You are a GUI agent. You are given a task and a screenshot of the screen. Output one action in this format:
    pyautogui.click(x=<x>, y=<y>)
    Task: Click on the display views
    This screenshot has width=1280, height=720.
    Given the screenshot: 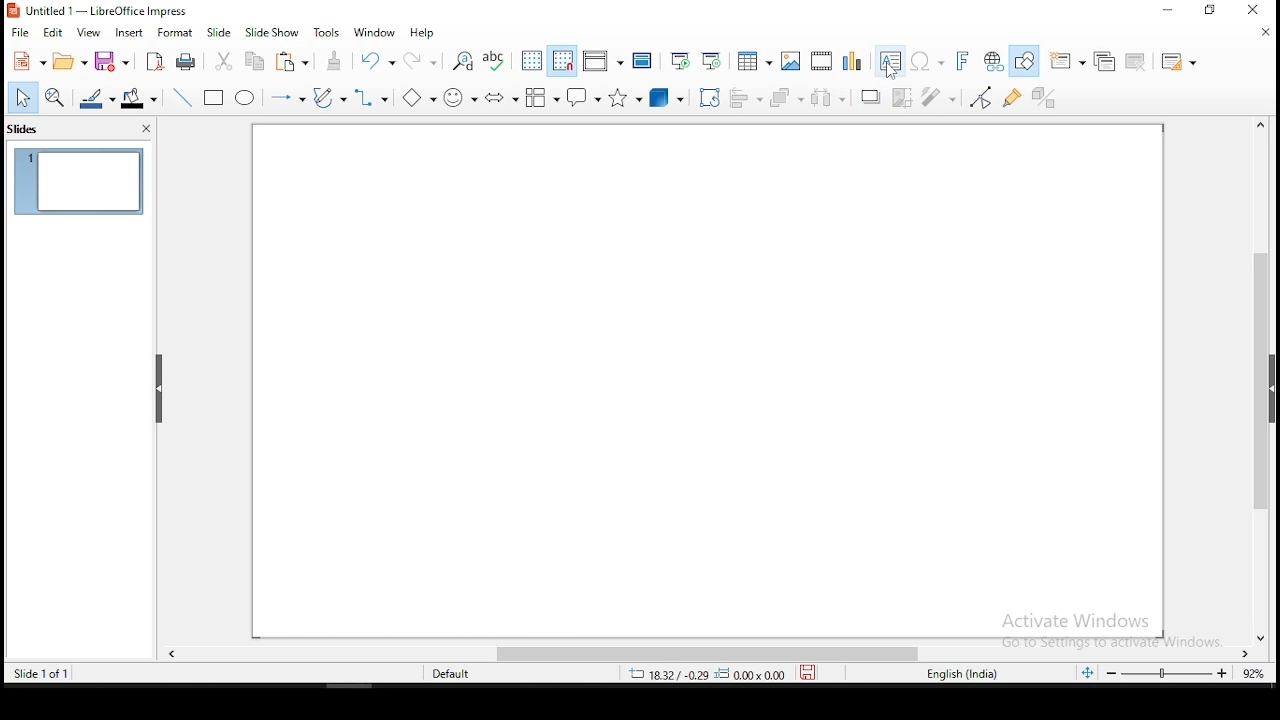 What is the action you would take?
    pyautogui.click(x=603, y=60)
    